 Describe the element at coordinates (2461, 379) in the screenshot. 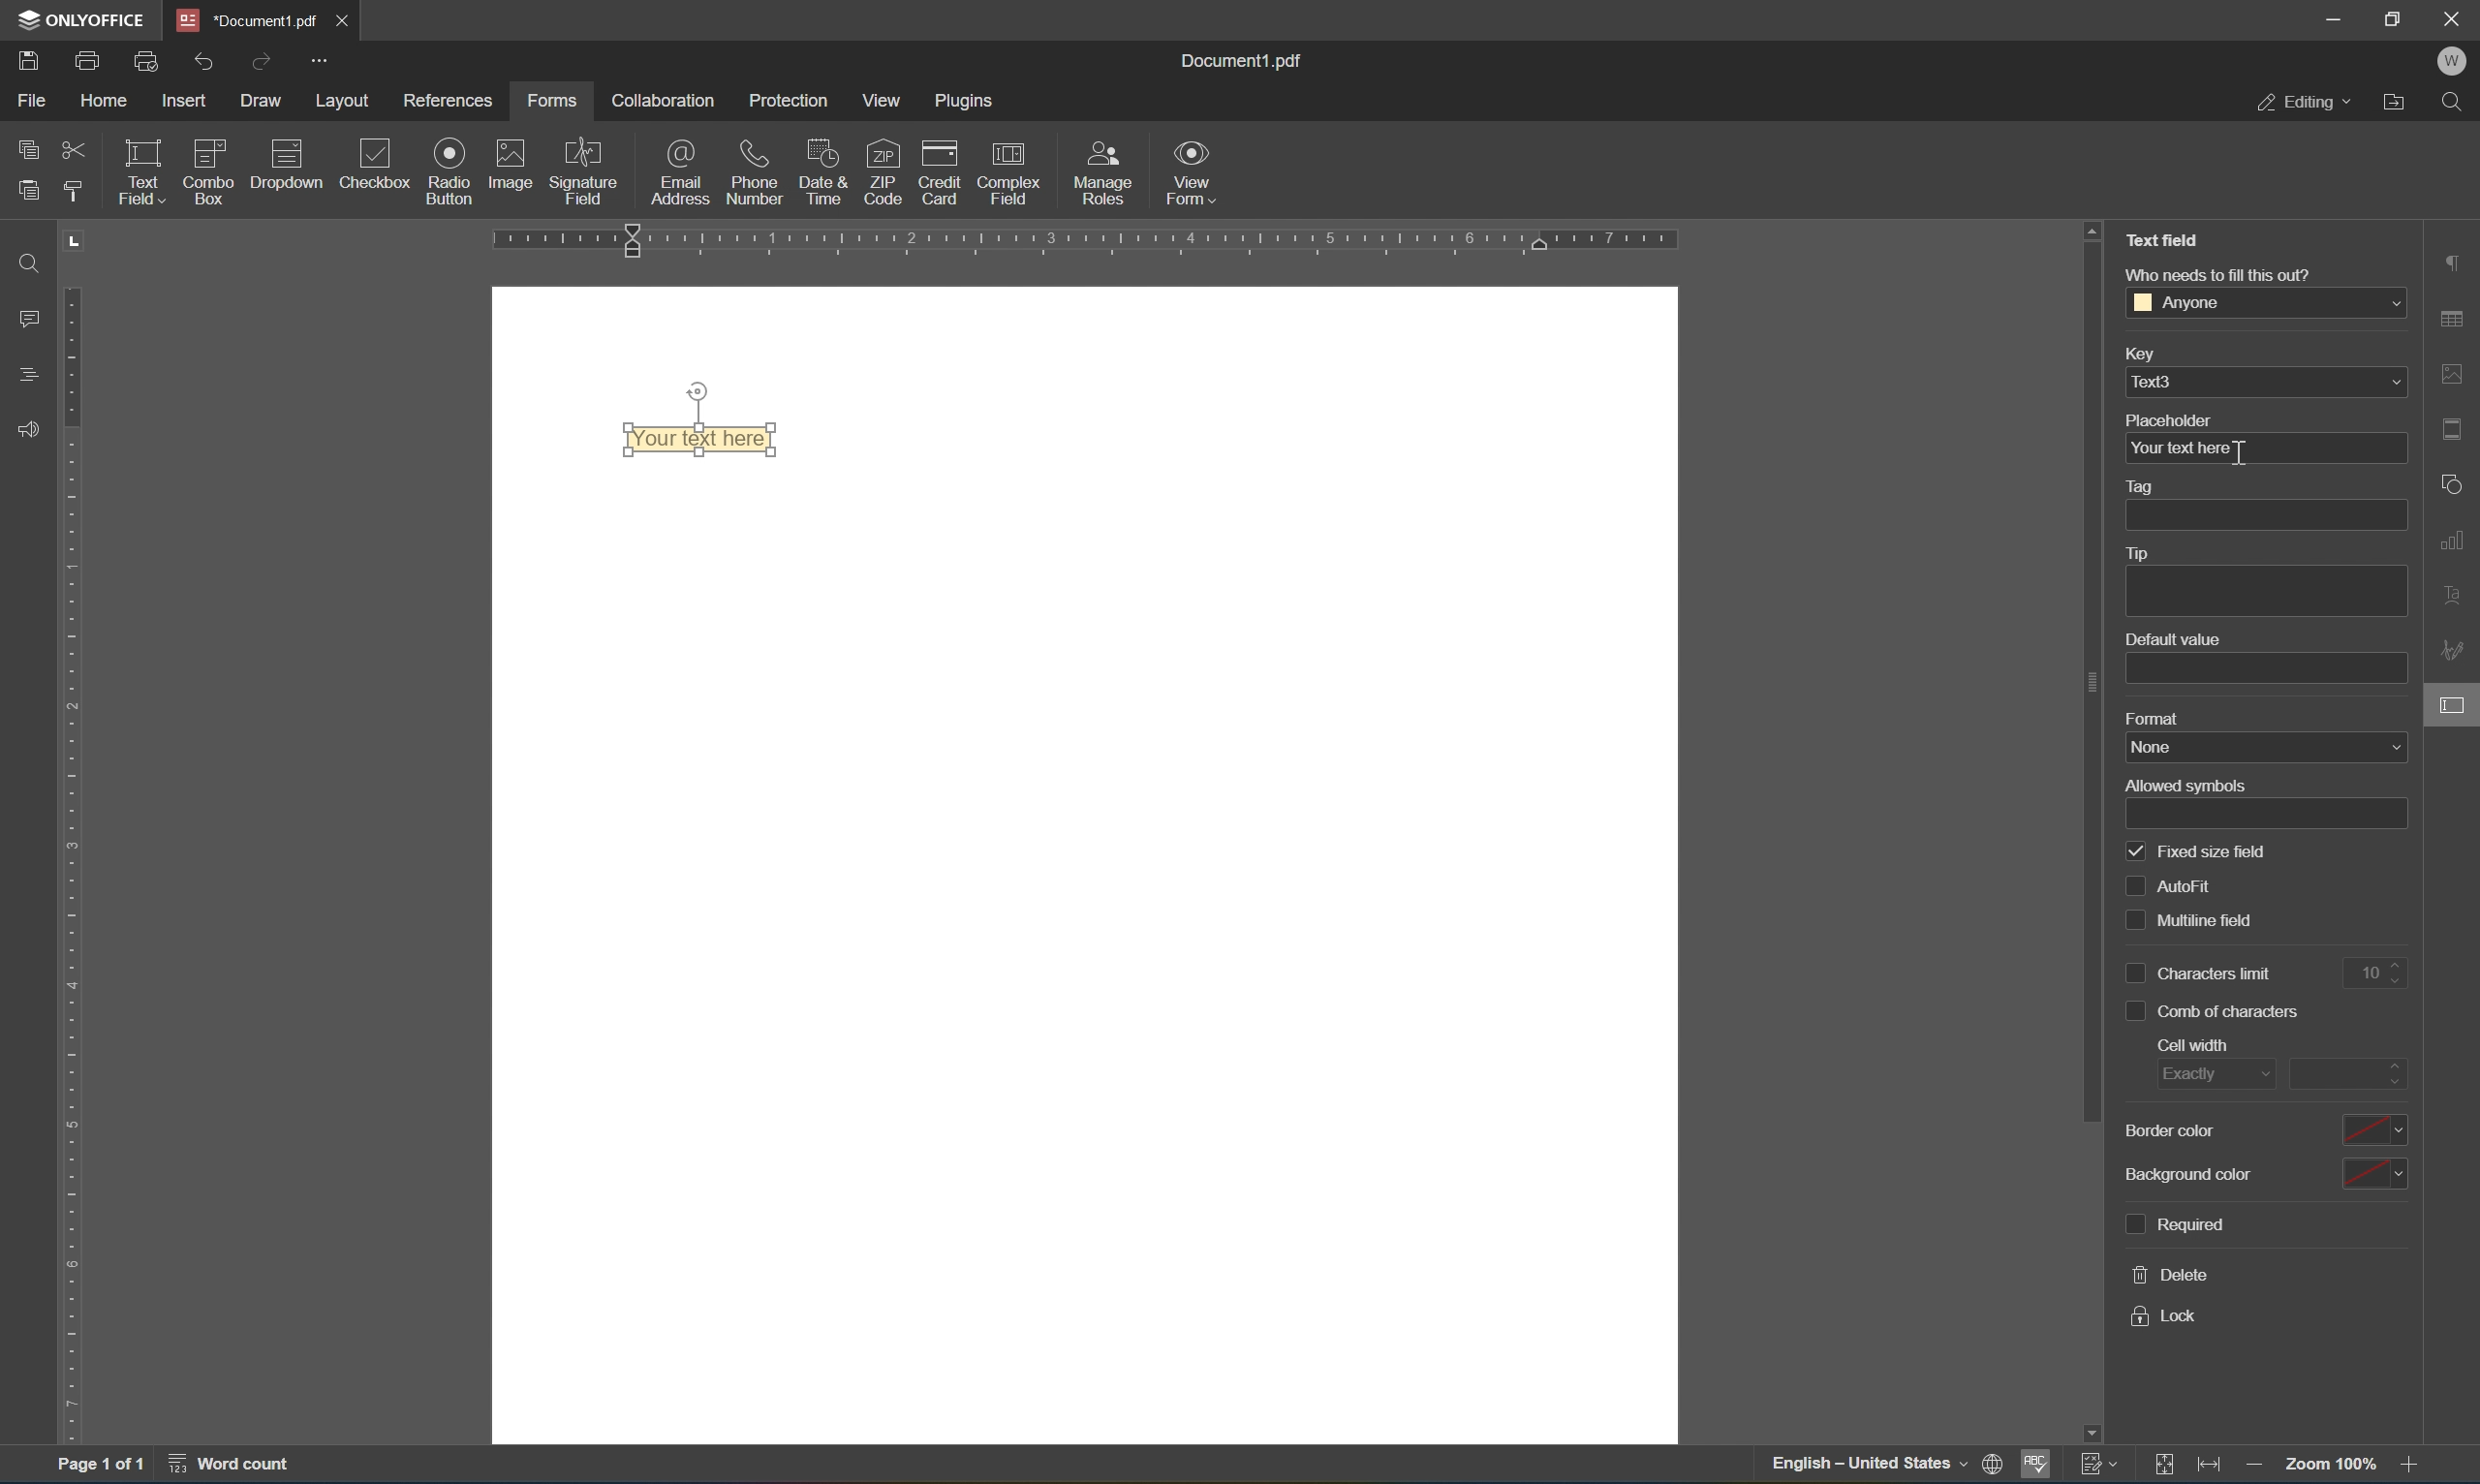

I see `image settings` at that location.